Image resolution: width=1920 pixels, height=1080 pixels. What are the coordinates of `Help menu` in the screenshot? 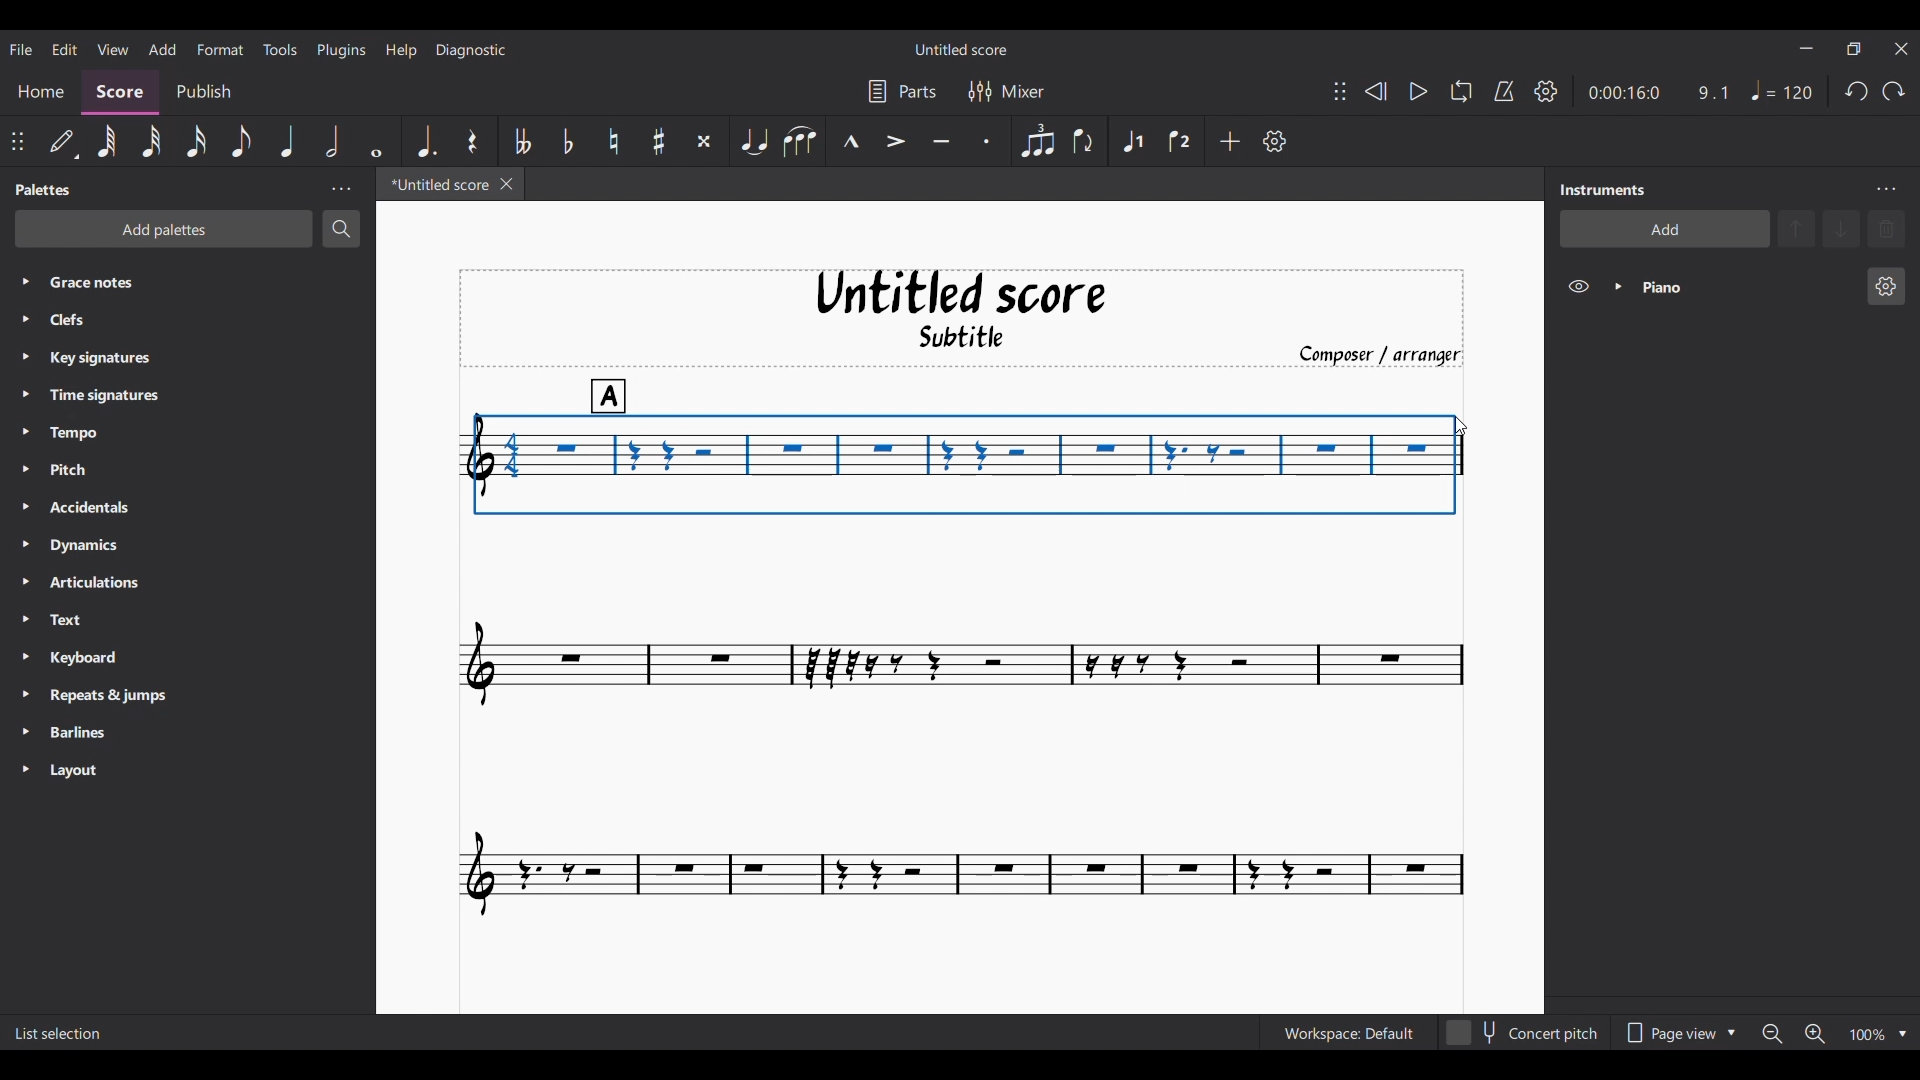 It's located at (403, 50).